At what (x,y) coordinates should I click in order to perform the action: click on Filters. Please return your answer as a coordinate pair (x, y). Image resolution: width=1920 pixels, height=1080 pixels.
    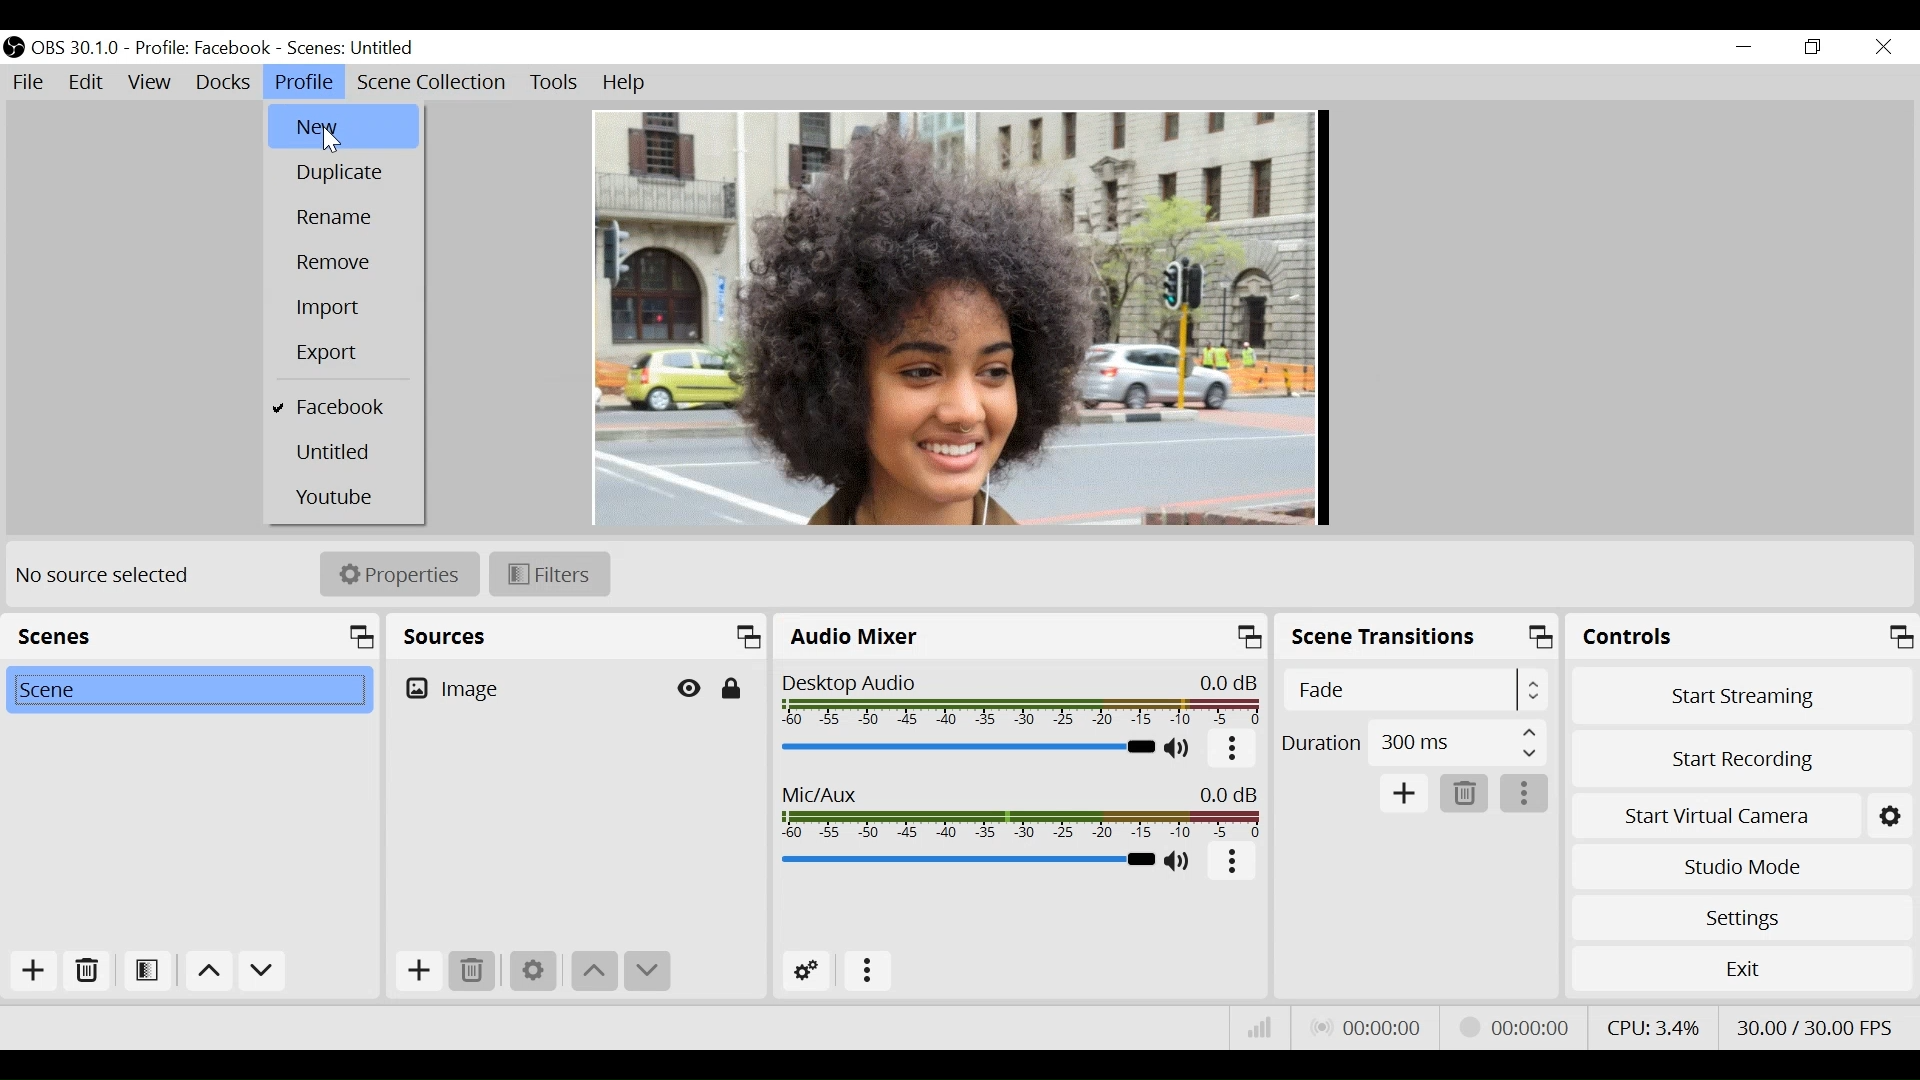
    Looking at the image, I should click on (551, 575).